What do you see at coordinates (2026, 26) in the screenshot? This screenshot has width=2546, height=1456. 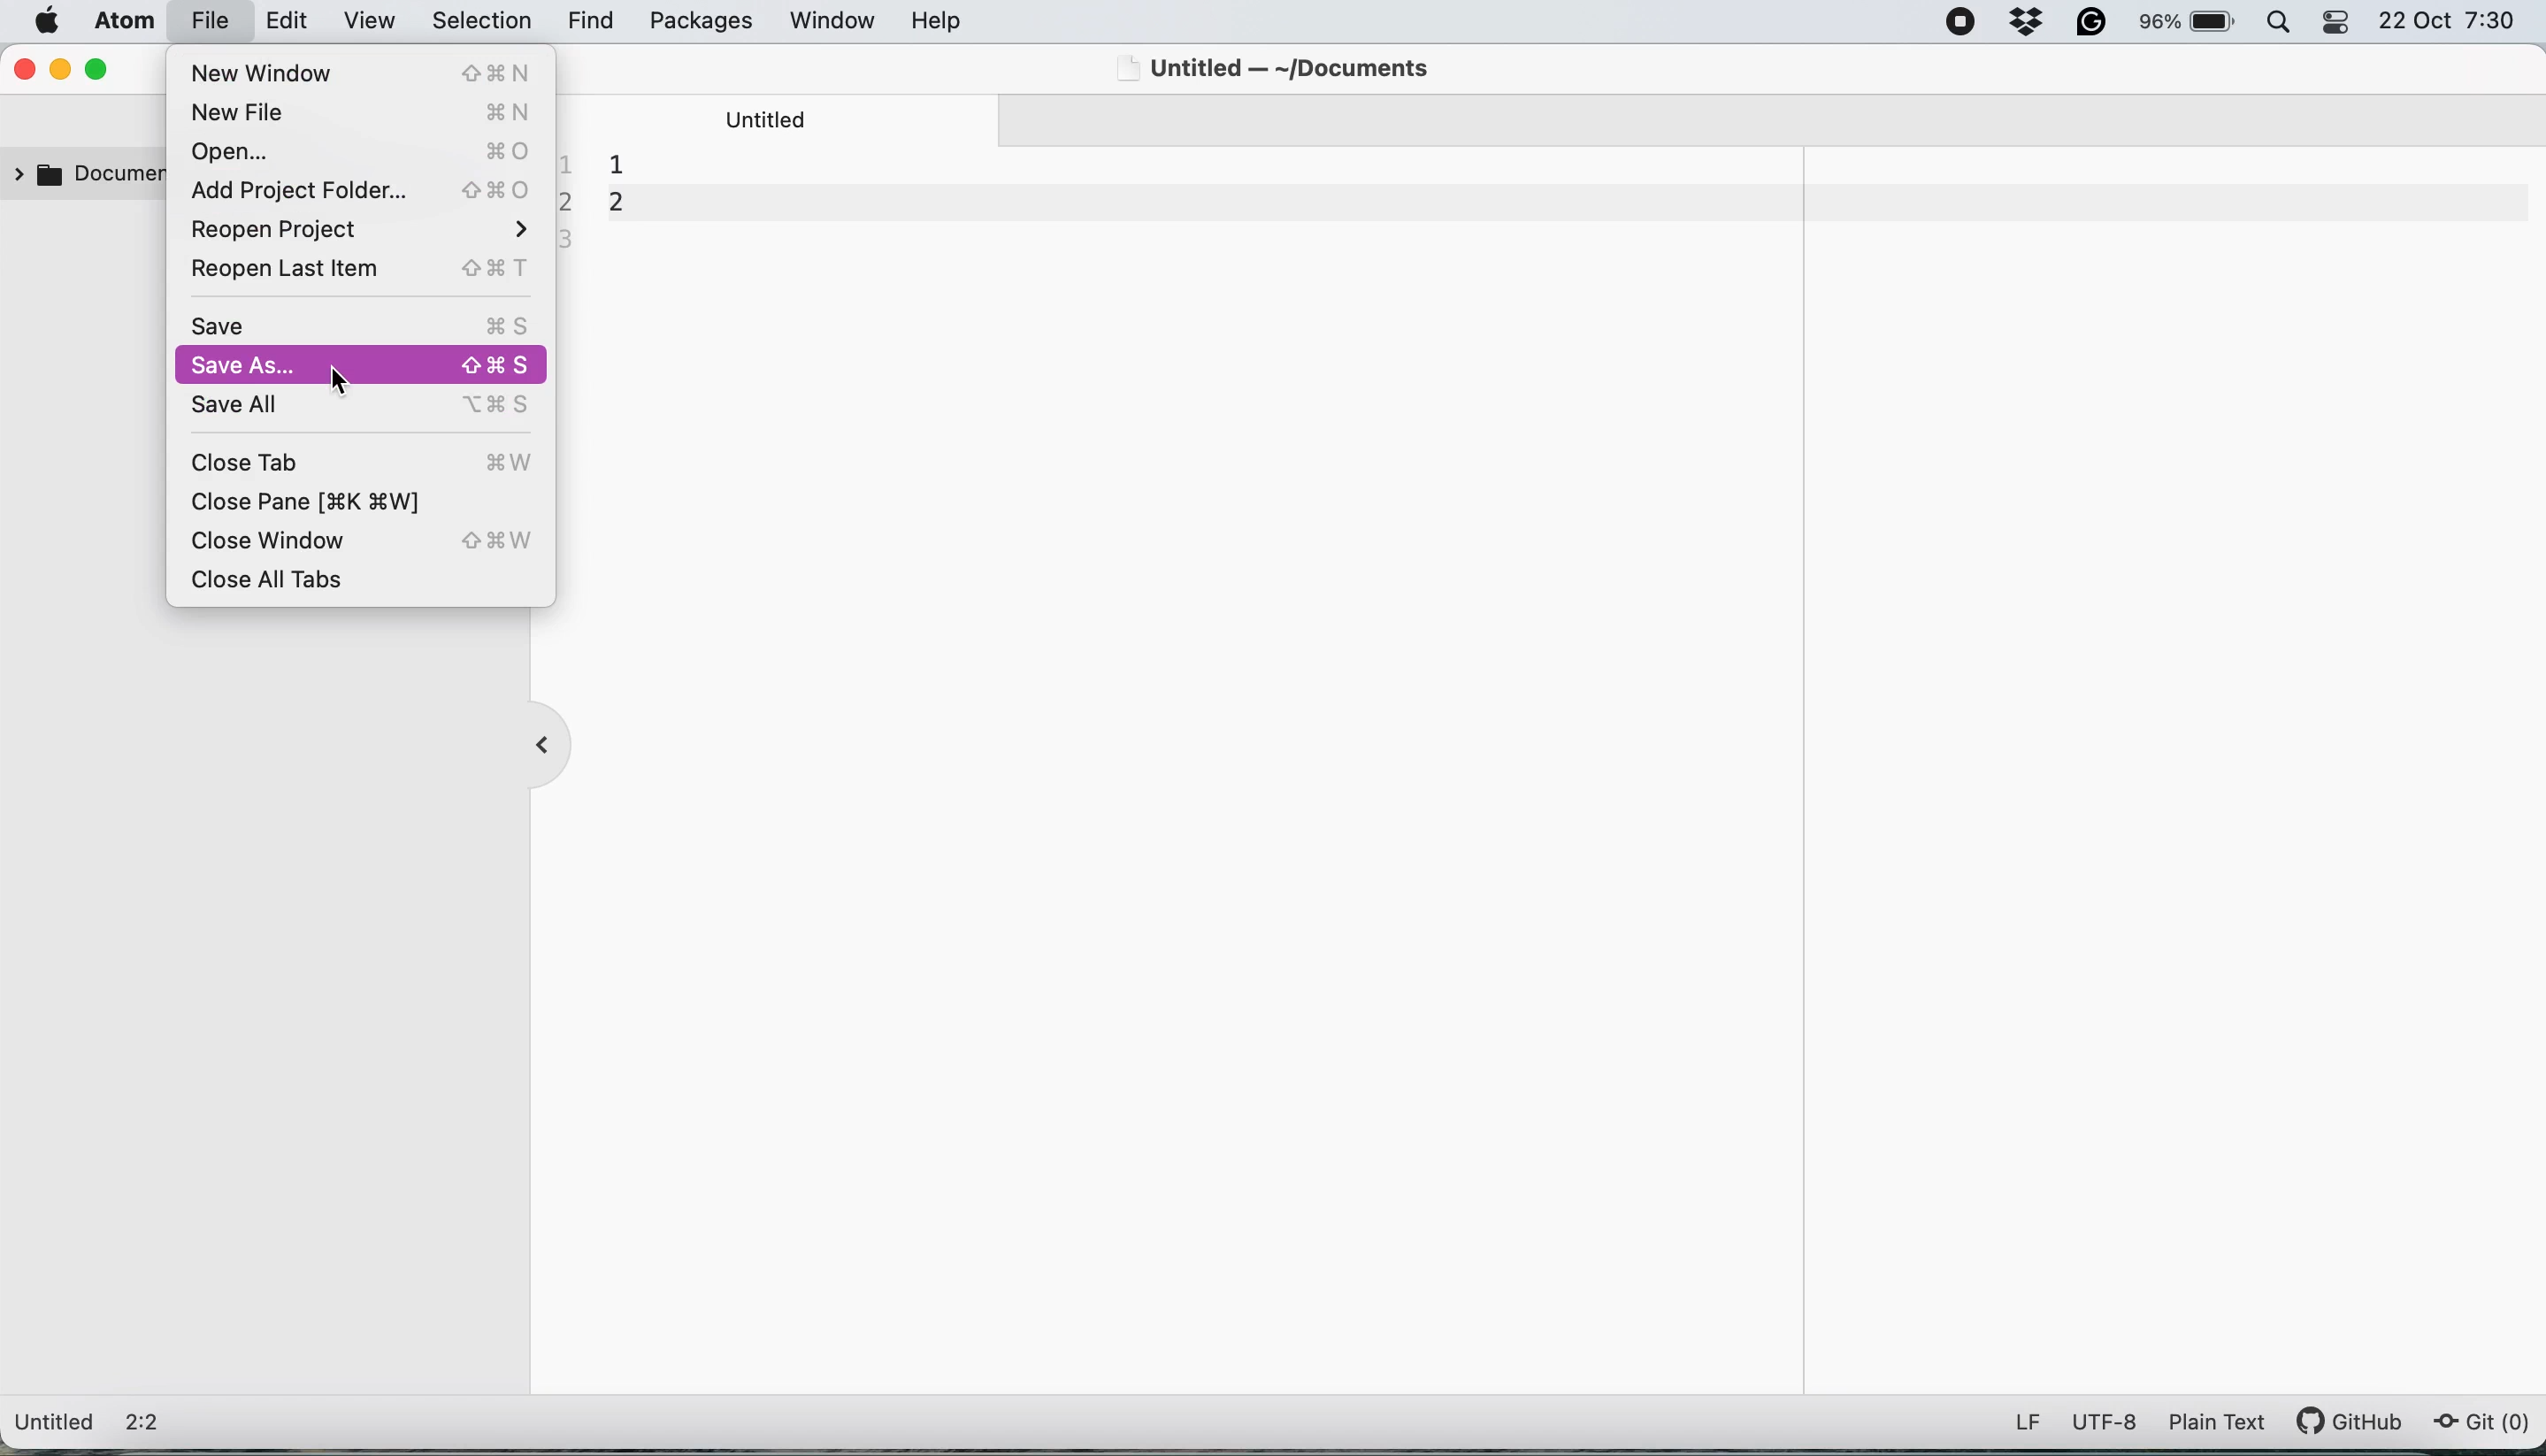 I see `dropbox` at bounding box center [2026, 26].